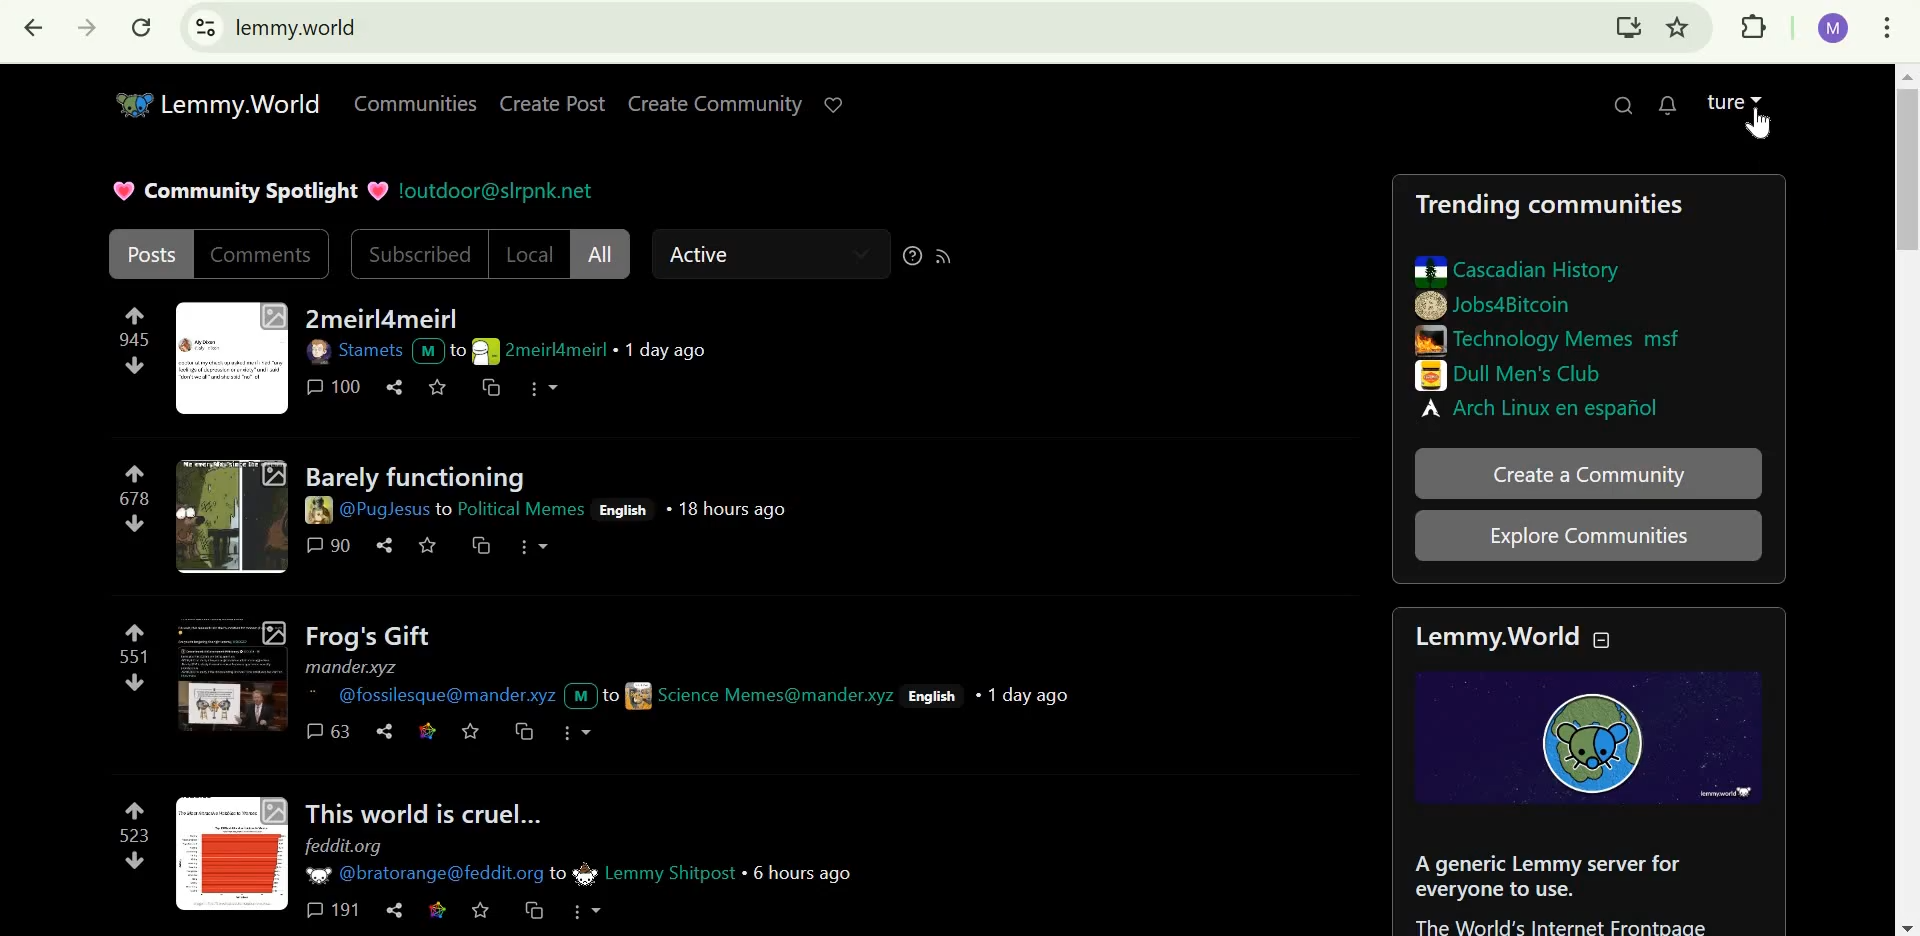 The height and width of the screenshot is (936, 1920). I want to click on subscribed, so click(420, 255).